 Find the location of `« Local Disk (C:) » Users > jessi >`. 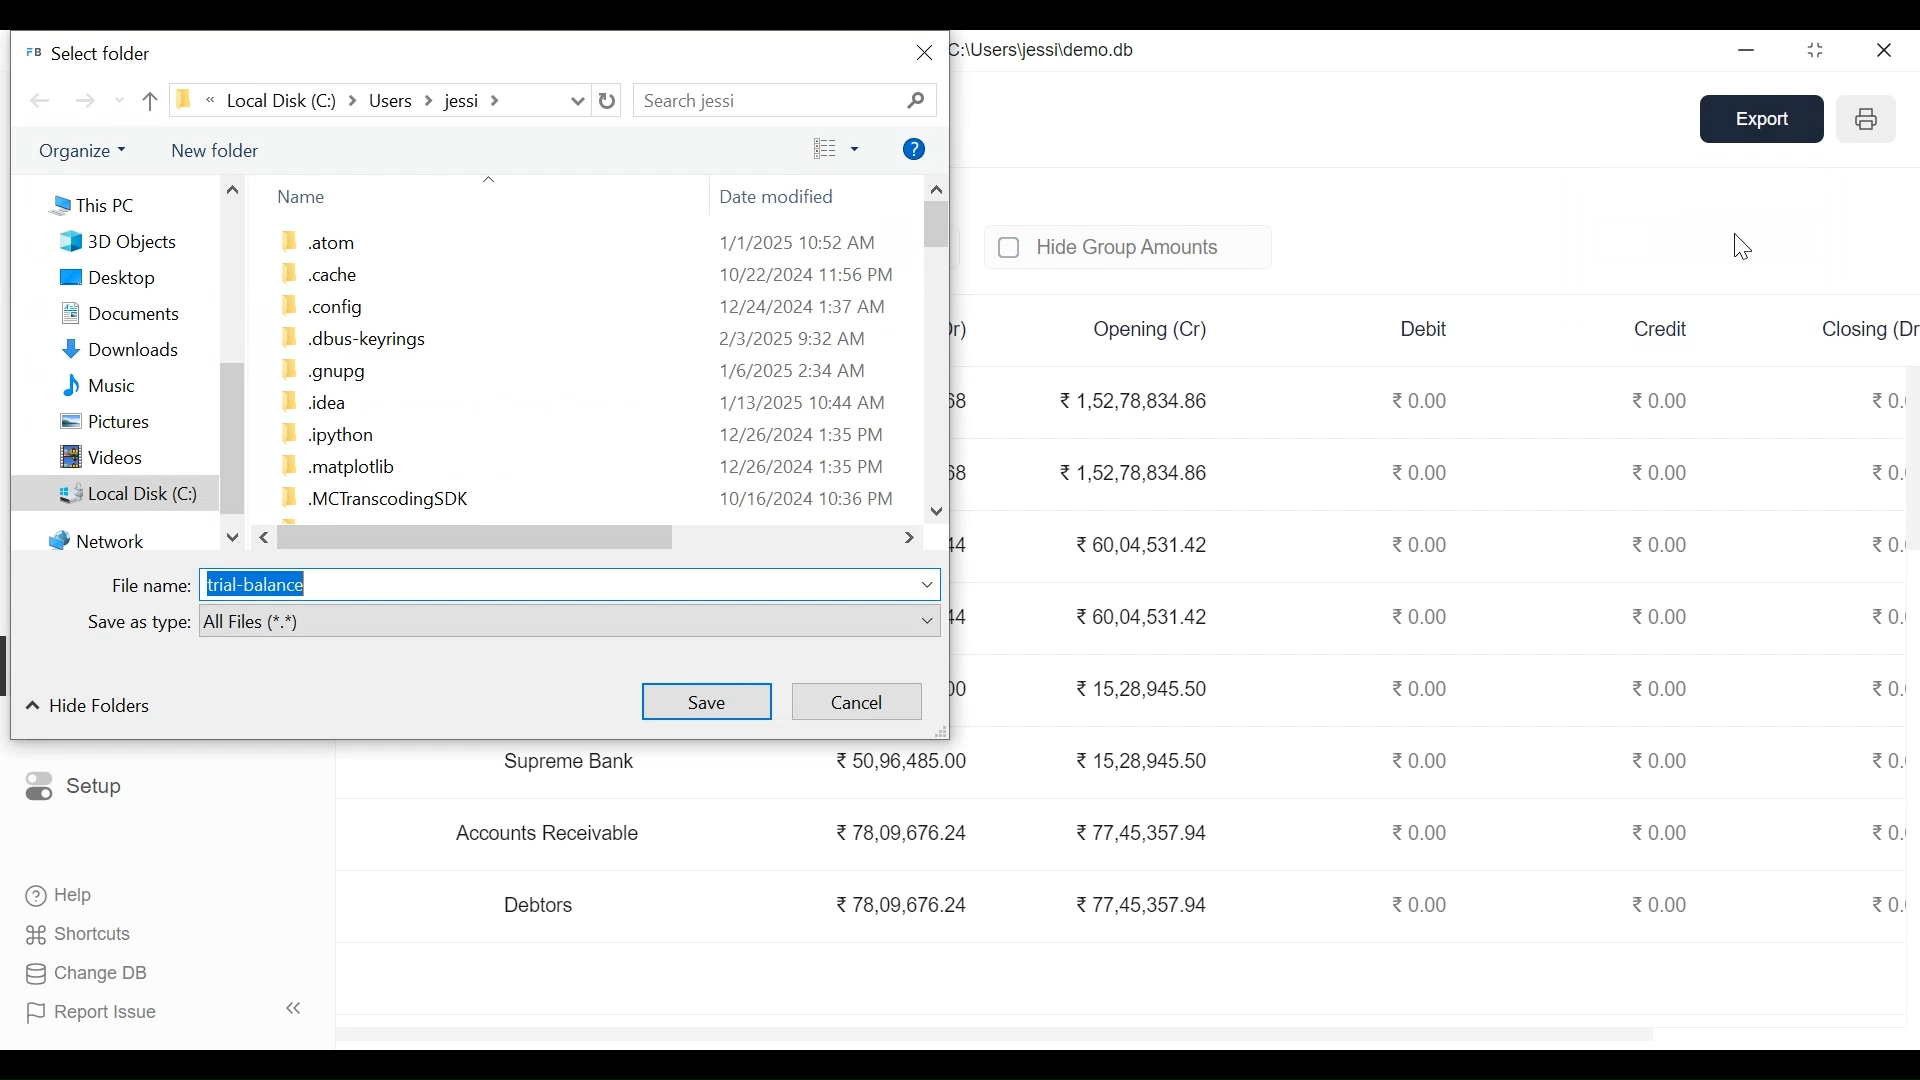

« Local Disk (C:) » Users > jessi > is located at coordinates (348, 99).